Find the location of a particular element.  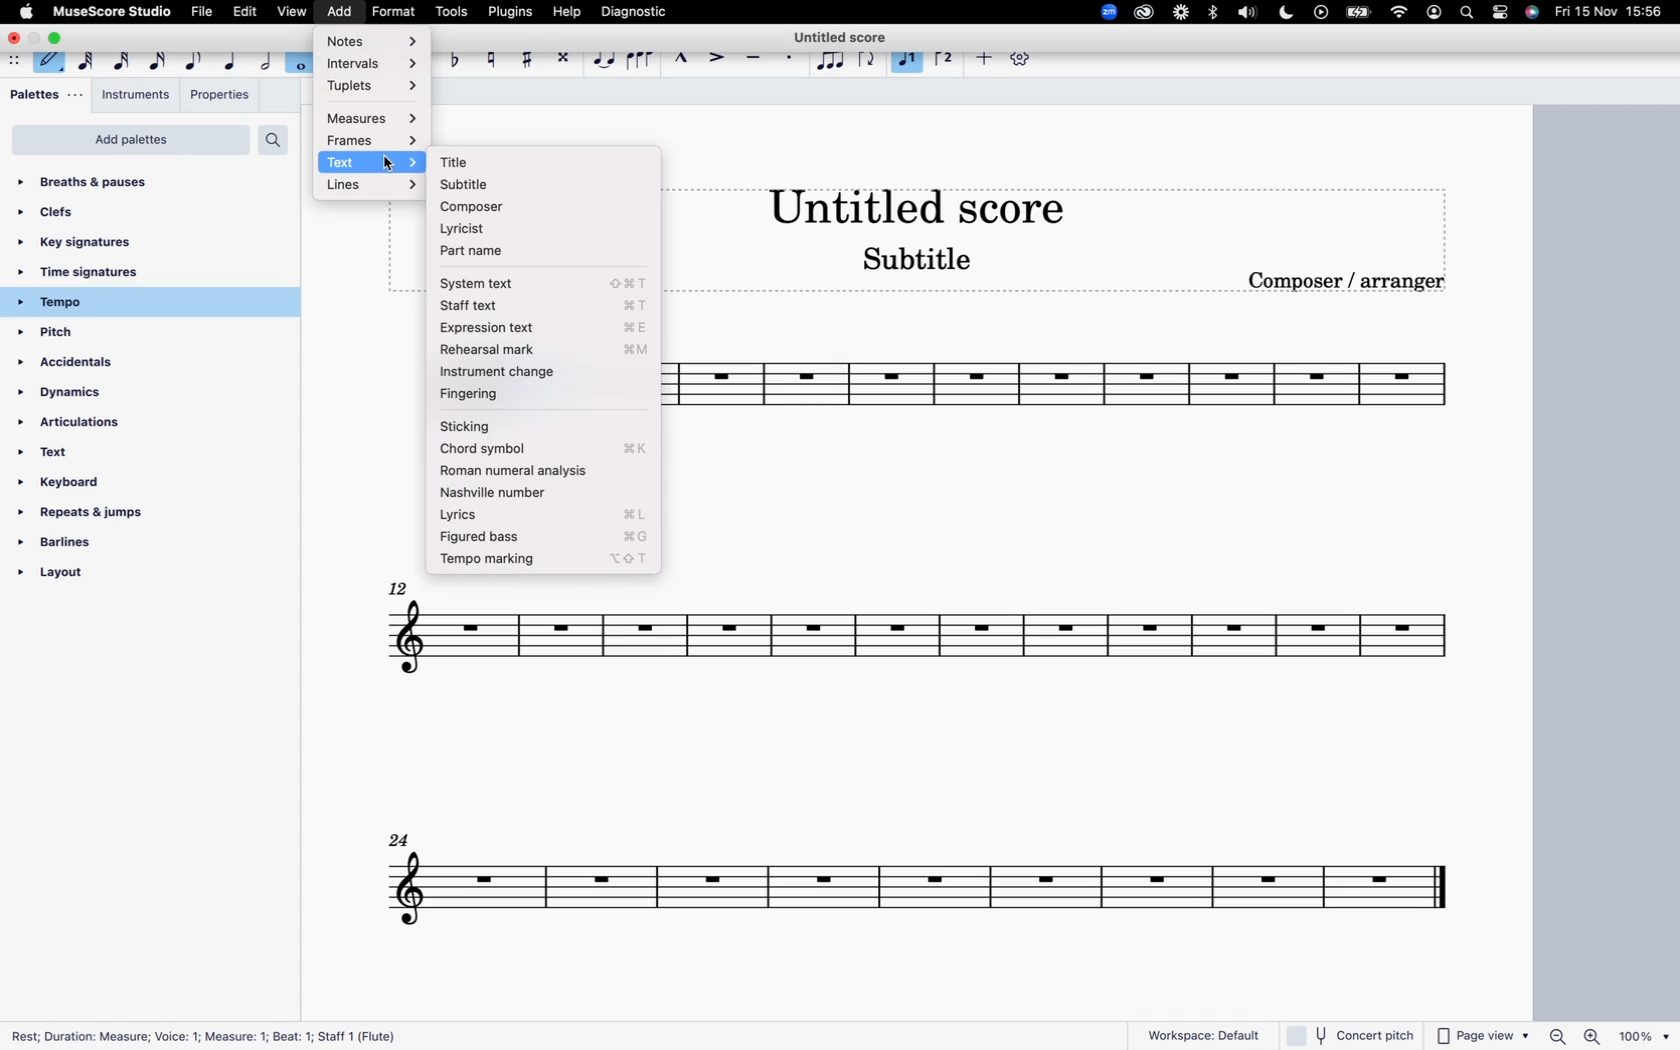

staff text is located at coordinates (541, 304).